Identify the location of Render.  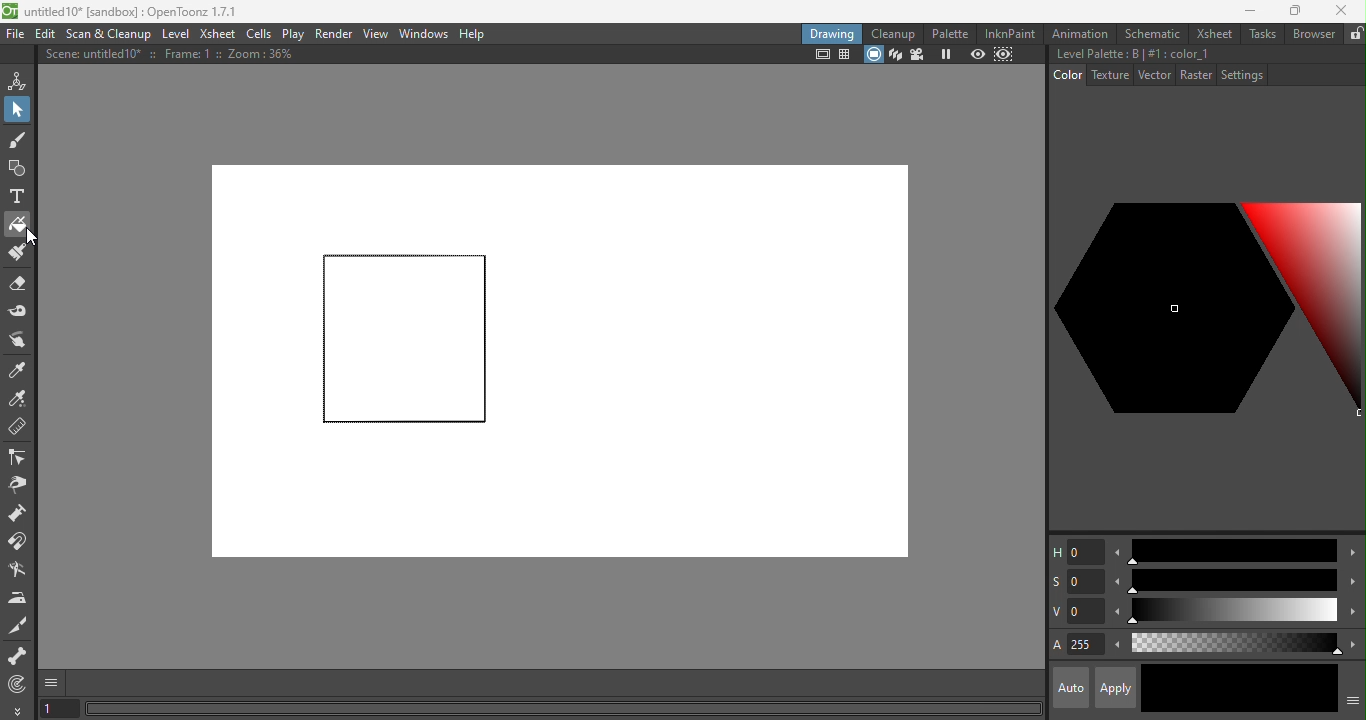
(335, 33).